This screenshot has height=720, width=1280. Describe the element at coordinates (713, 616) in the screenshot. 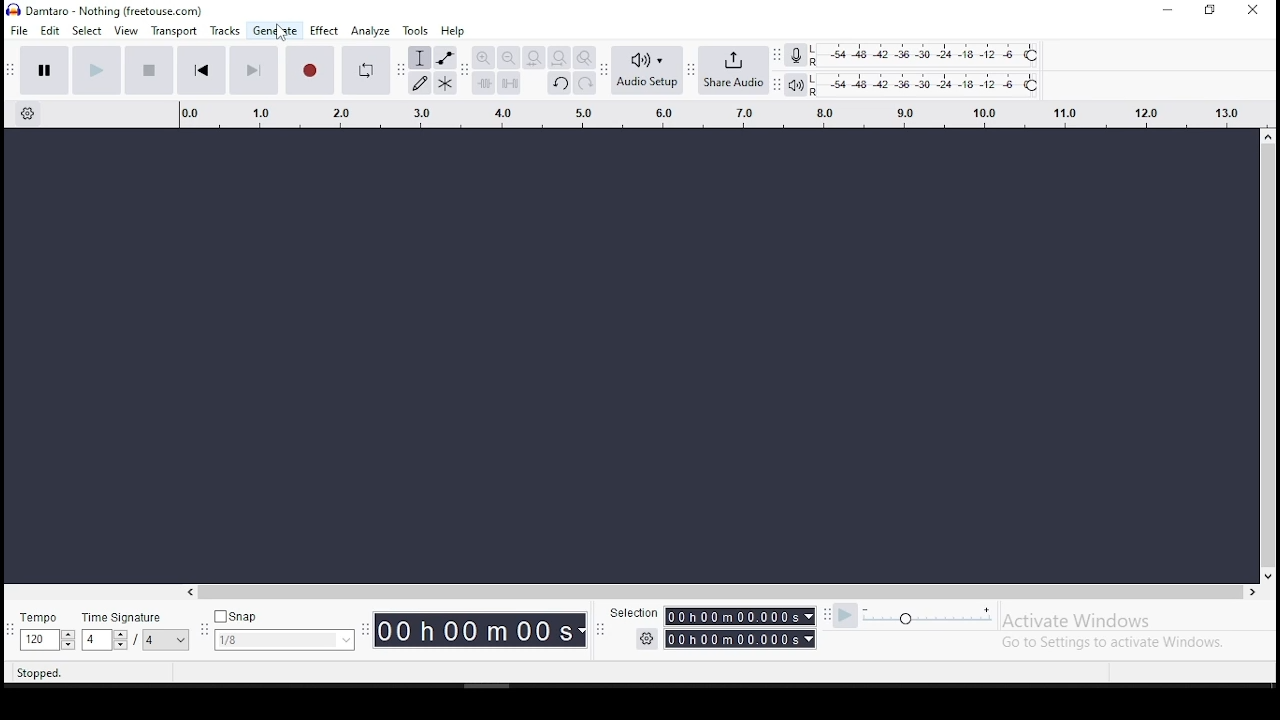

I see `Selection timer` at that location.